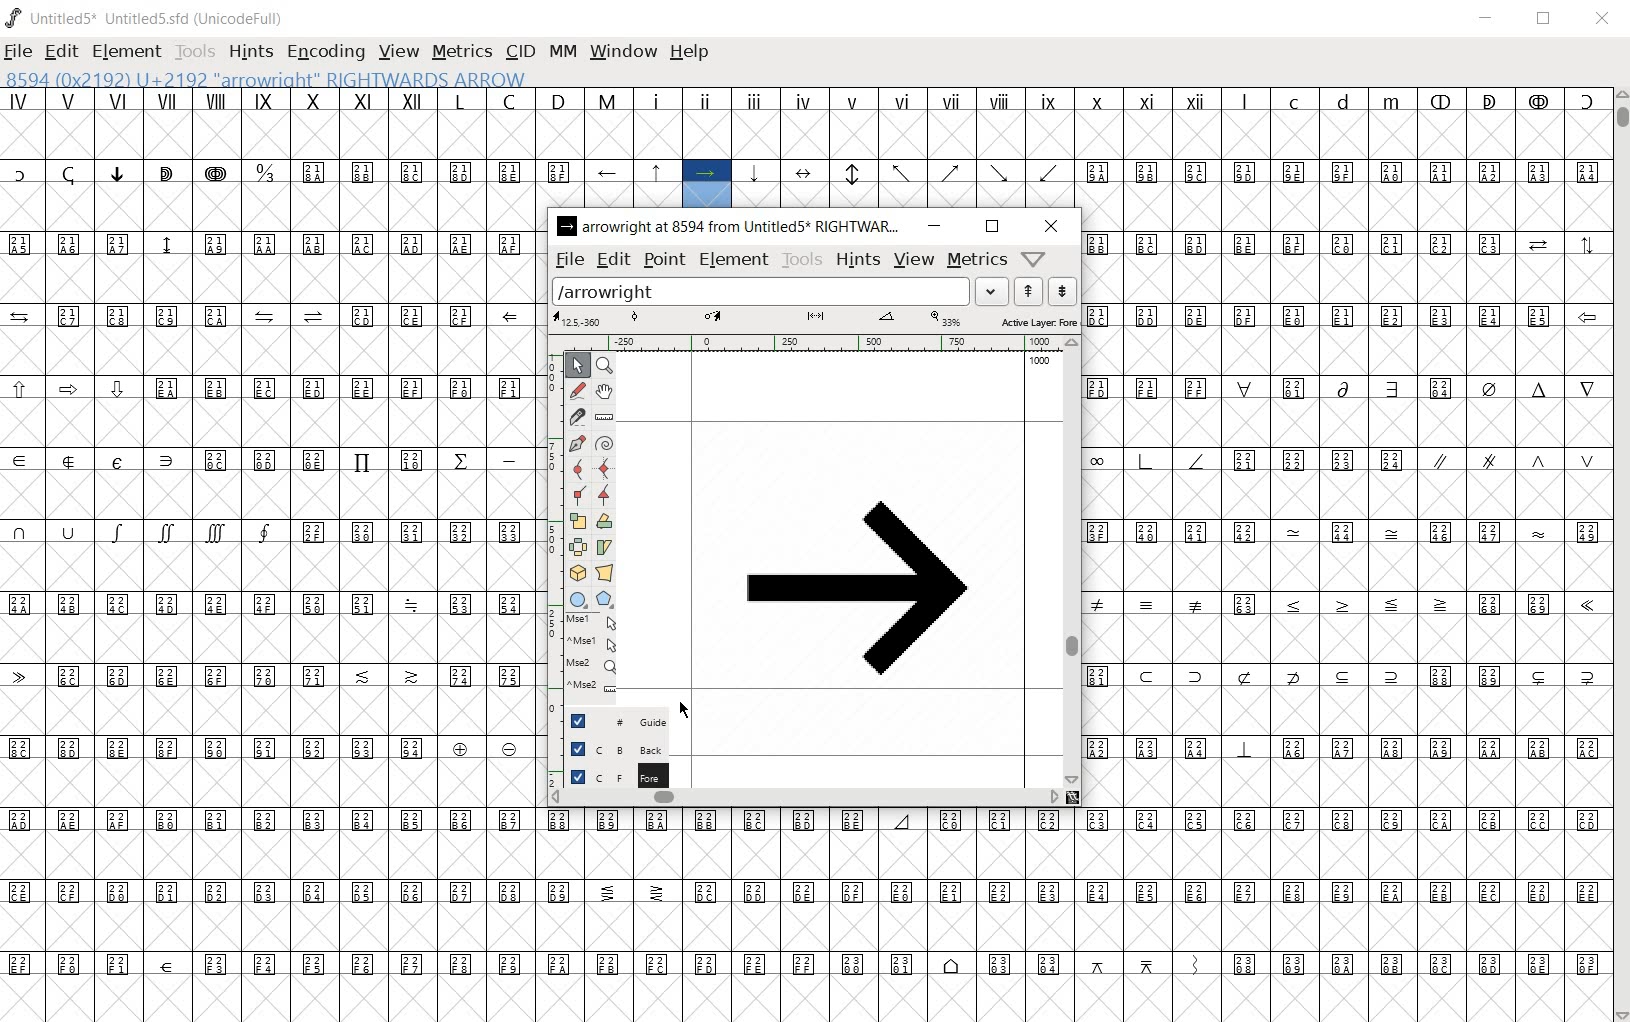  What do you see at coordinates (584, 657) in the screenshot?
I see `mse1 mse1 mse2 mse2` at bounding box center [584, 657].